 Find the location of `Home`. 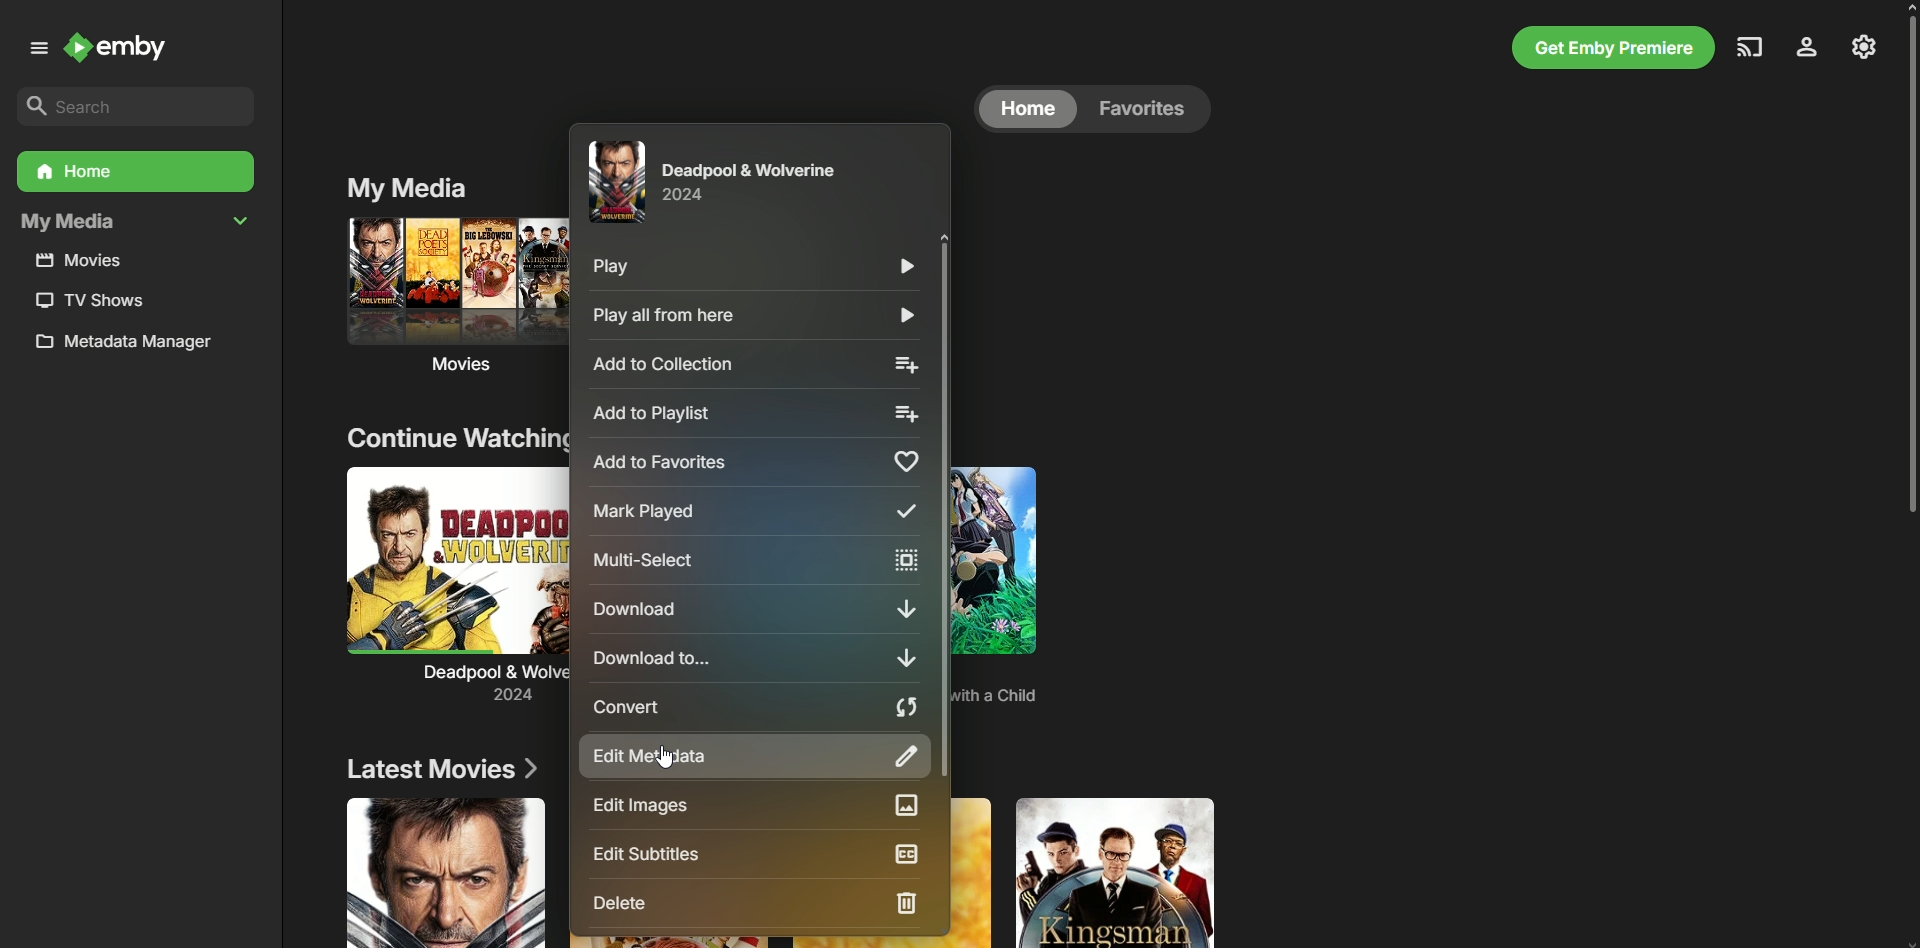

Home is located at coordinates (1027, 109).